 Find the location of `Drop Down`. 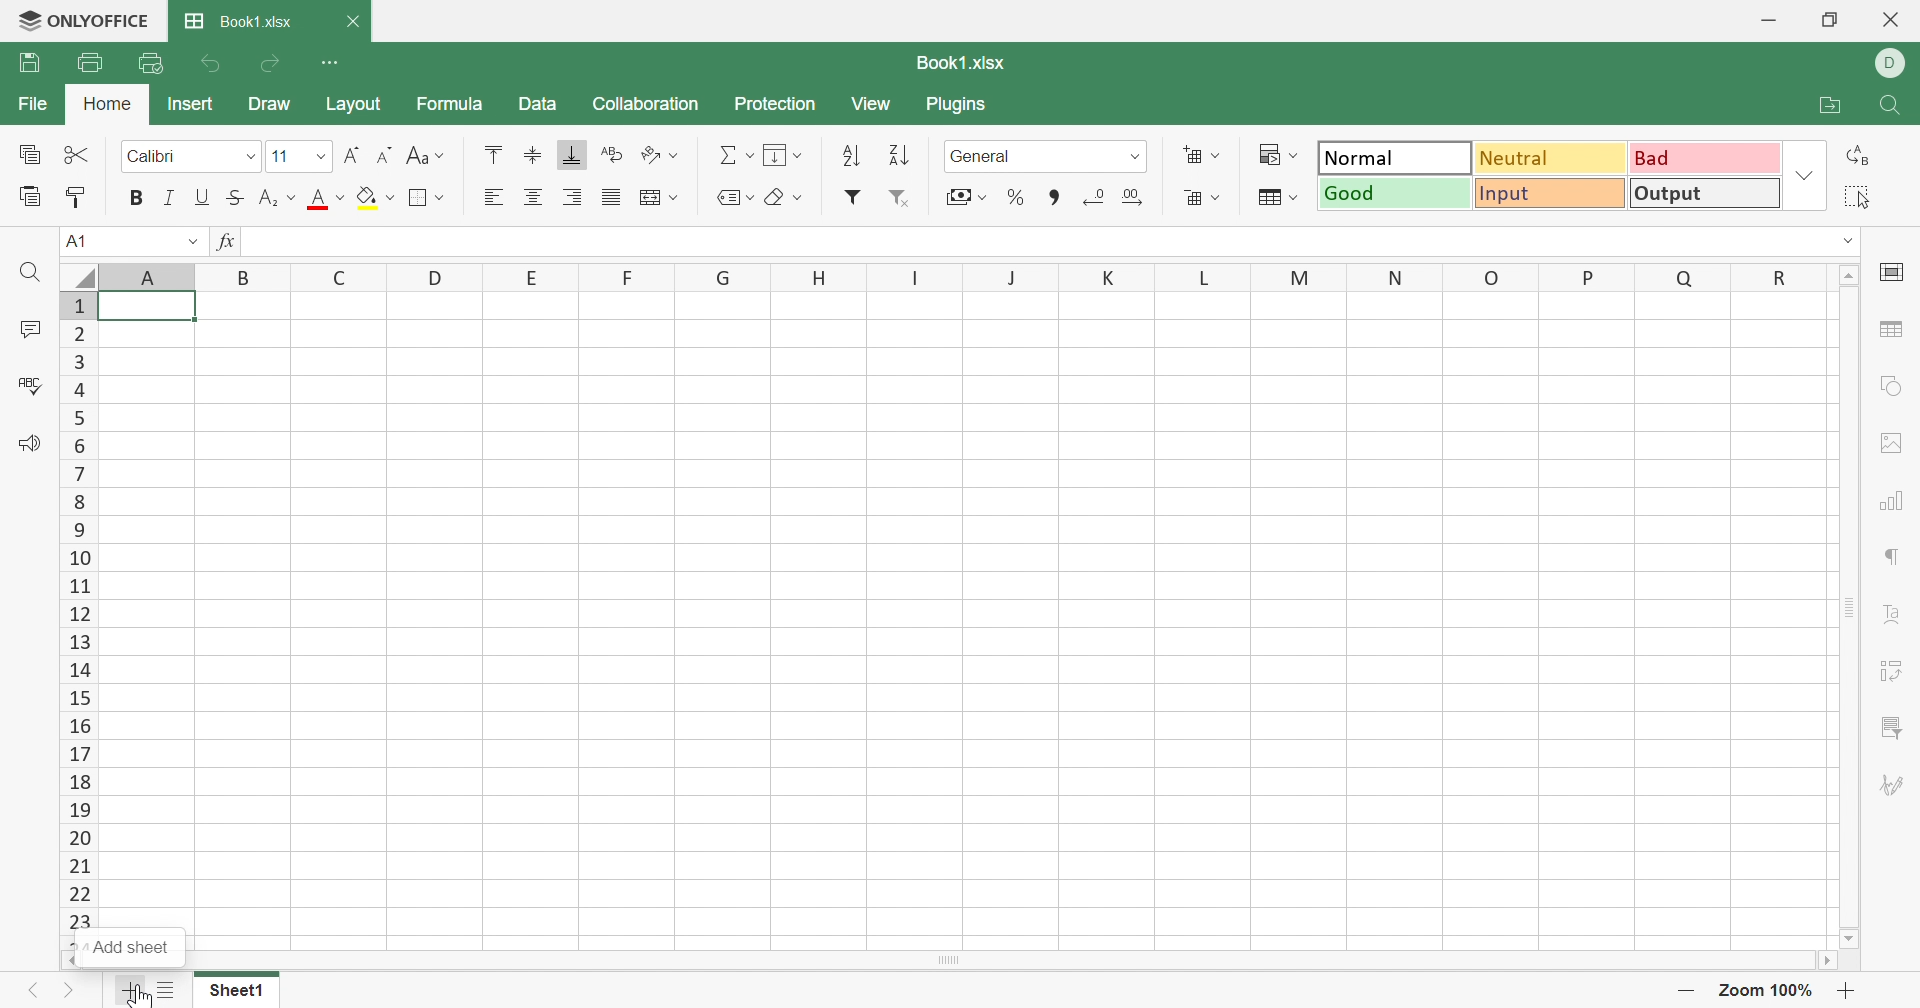

Drop Down is located at coordinates (250, 156).